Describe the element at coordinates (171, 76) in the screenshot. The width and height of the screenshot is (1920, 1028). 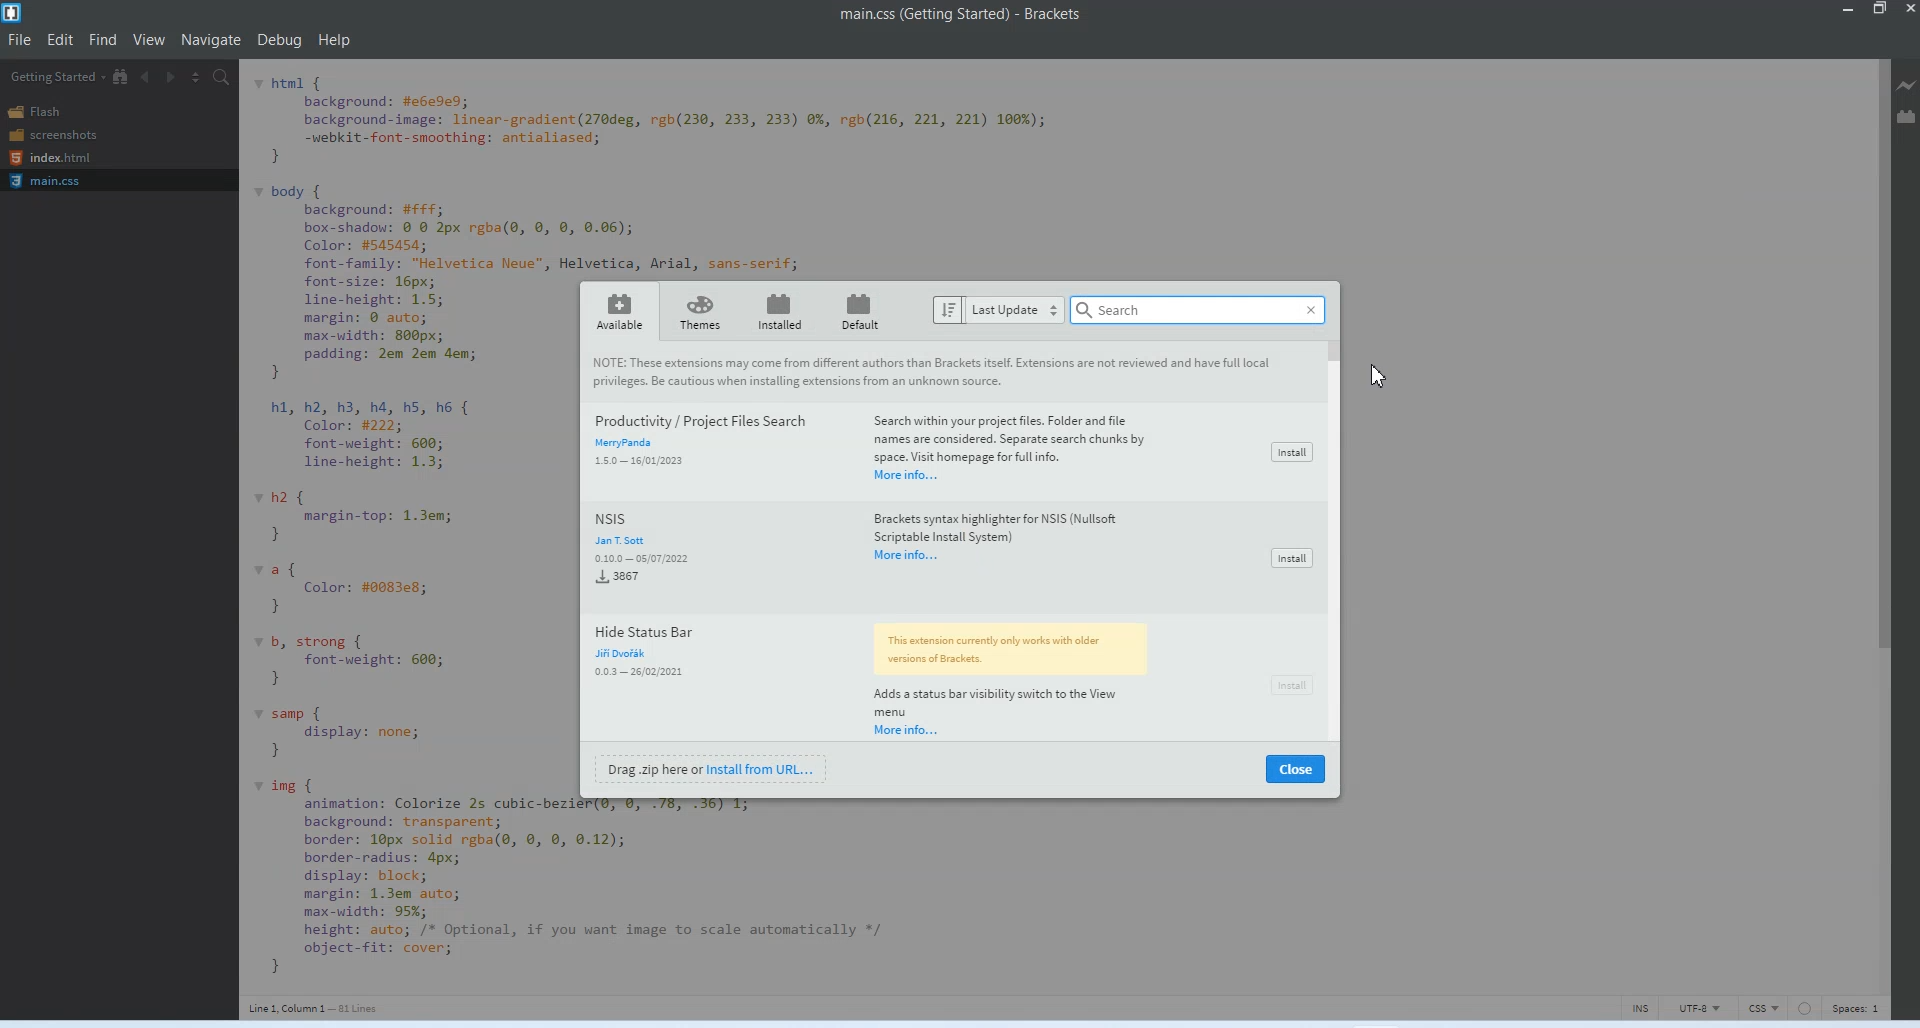
I see `Navigate Forwards ` at that location.